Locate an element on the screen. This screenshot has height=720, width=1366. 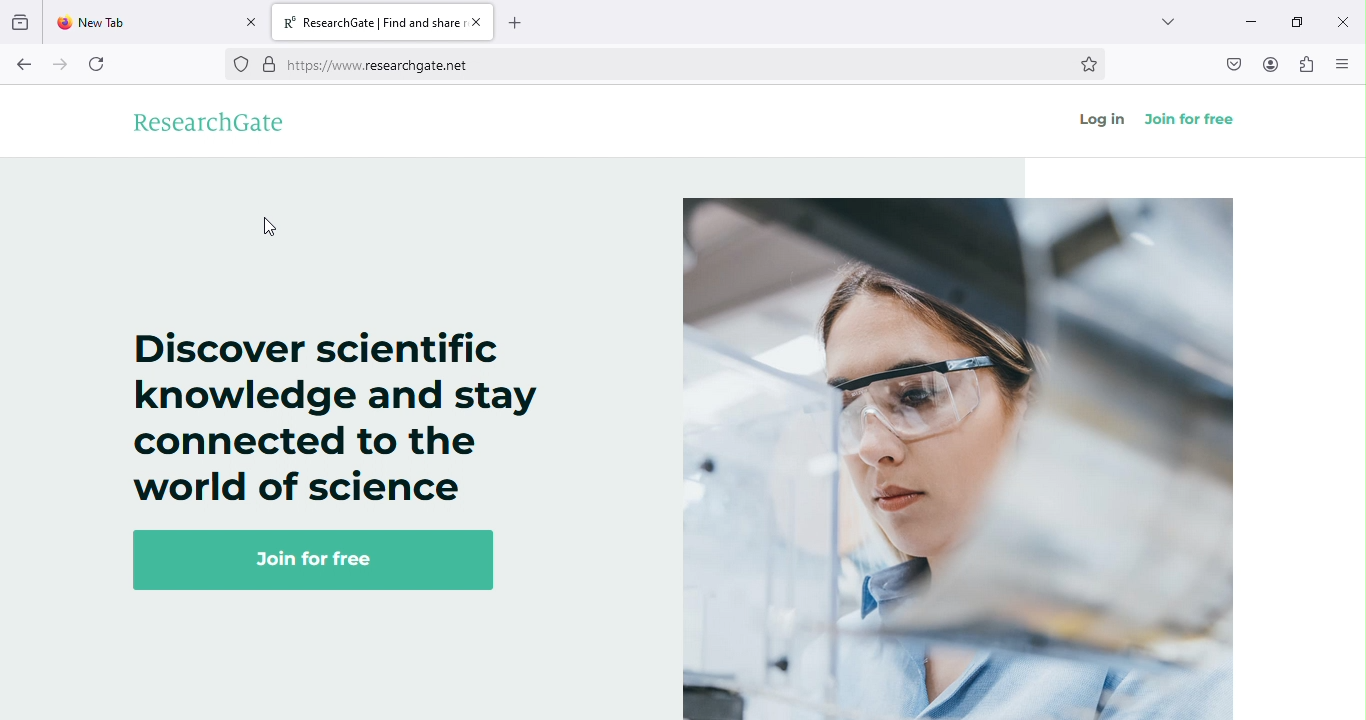
add new tab is located at coordinates (514, 23).